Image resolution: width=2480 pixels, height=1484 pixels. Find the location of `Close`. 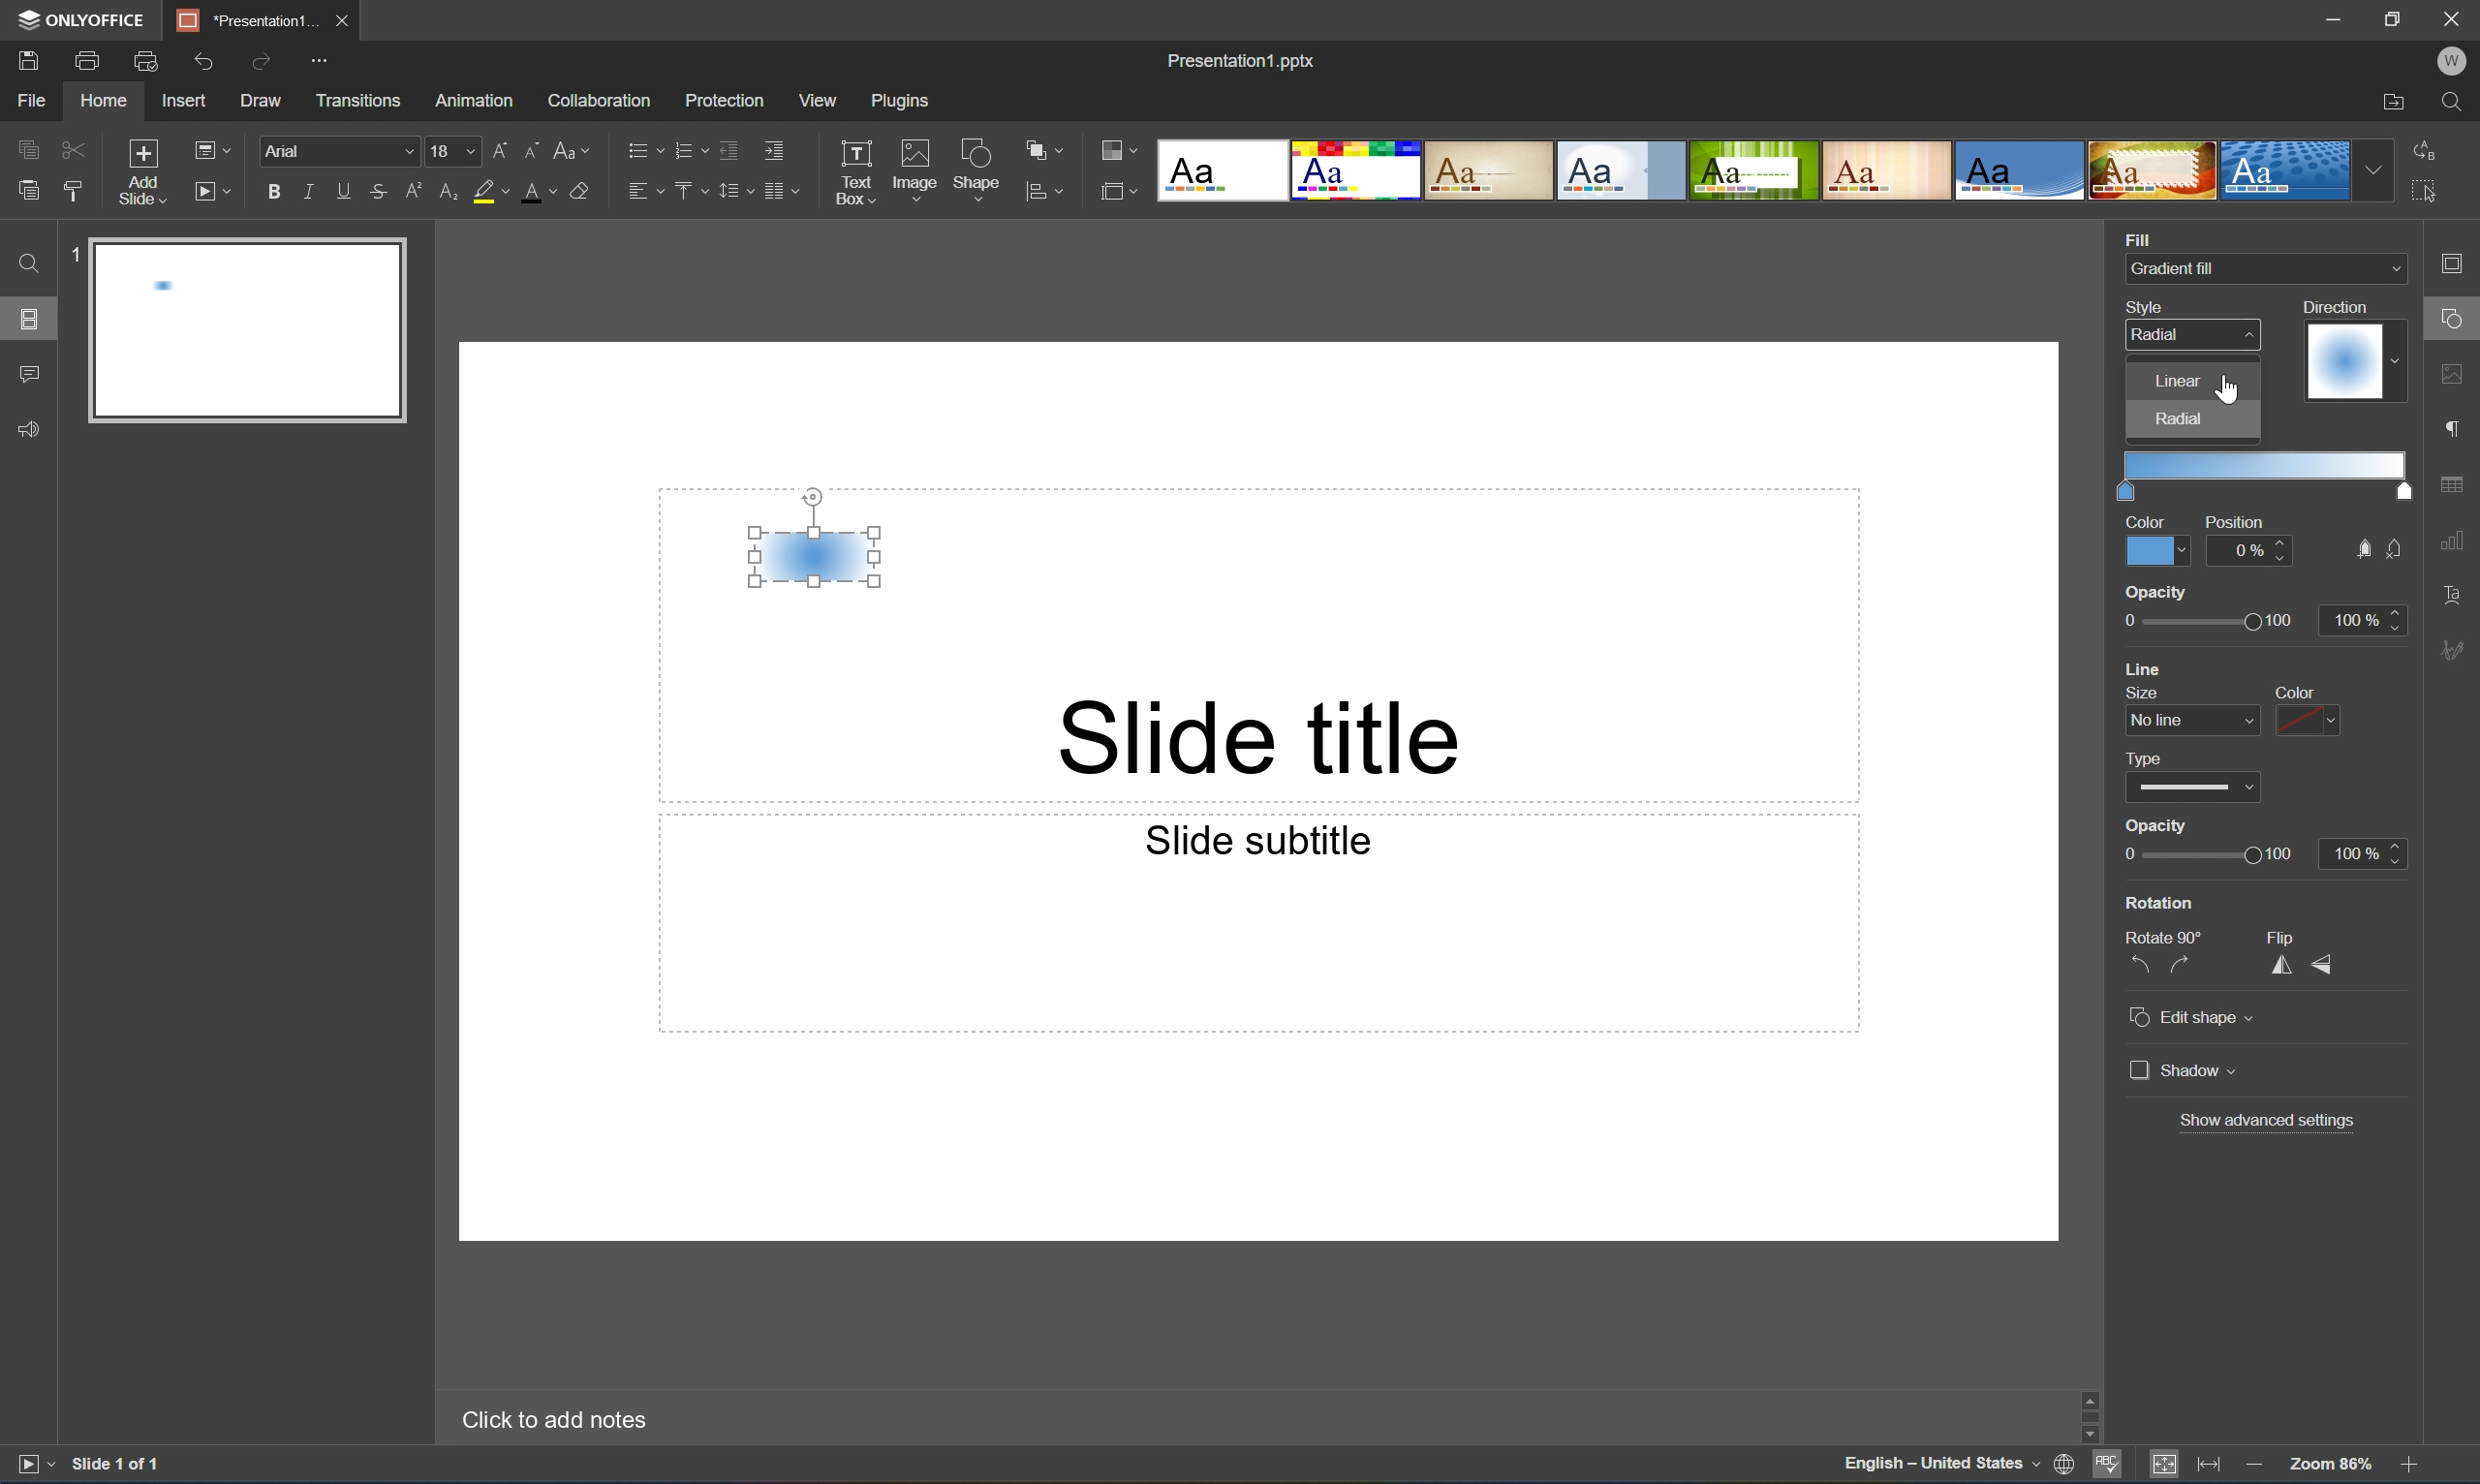

Close is located at coordinates (340, 17).